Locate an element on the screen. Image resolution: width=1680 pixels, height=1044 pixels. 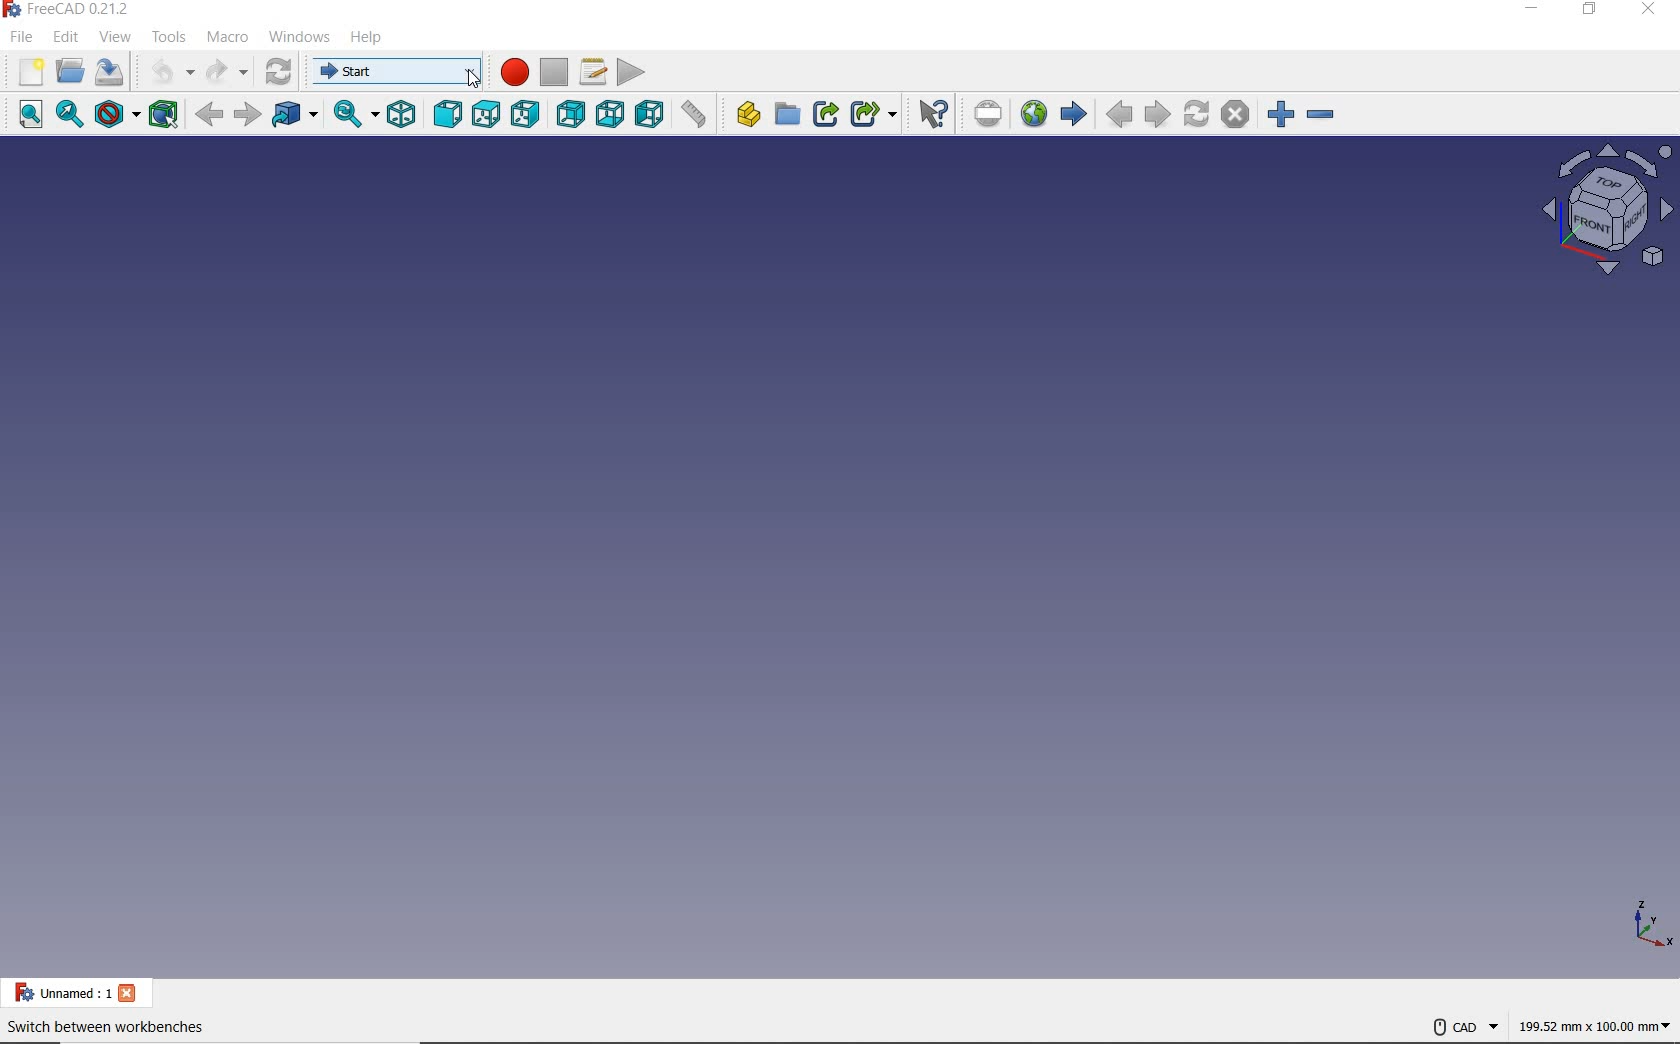
REAR is located at coordinates (569, 113).